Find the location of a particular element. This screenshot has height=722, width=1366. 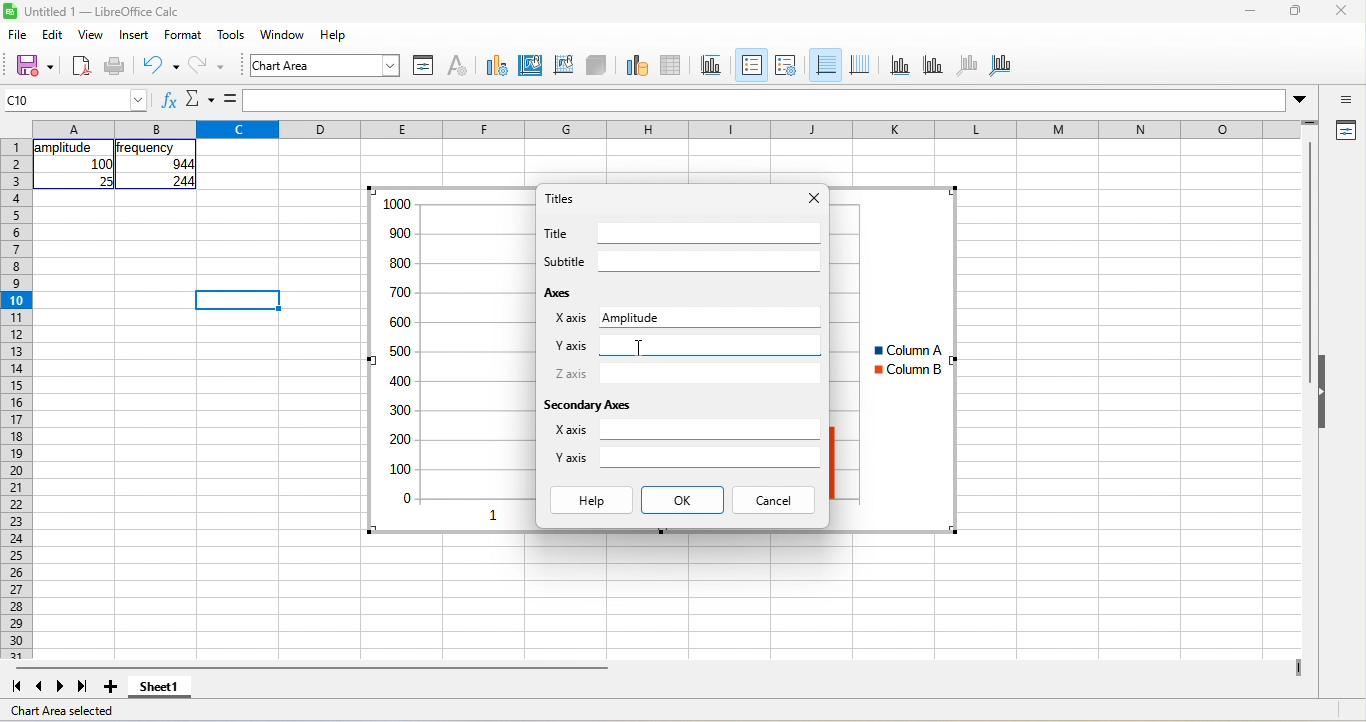

Amplitude is located at coordinates (630, 318).